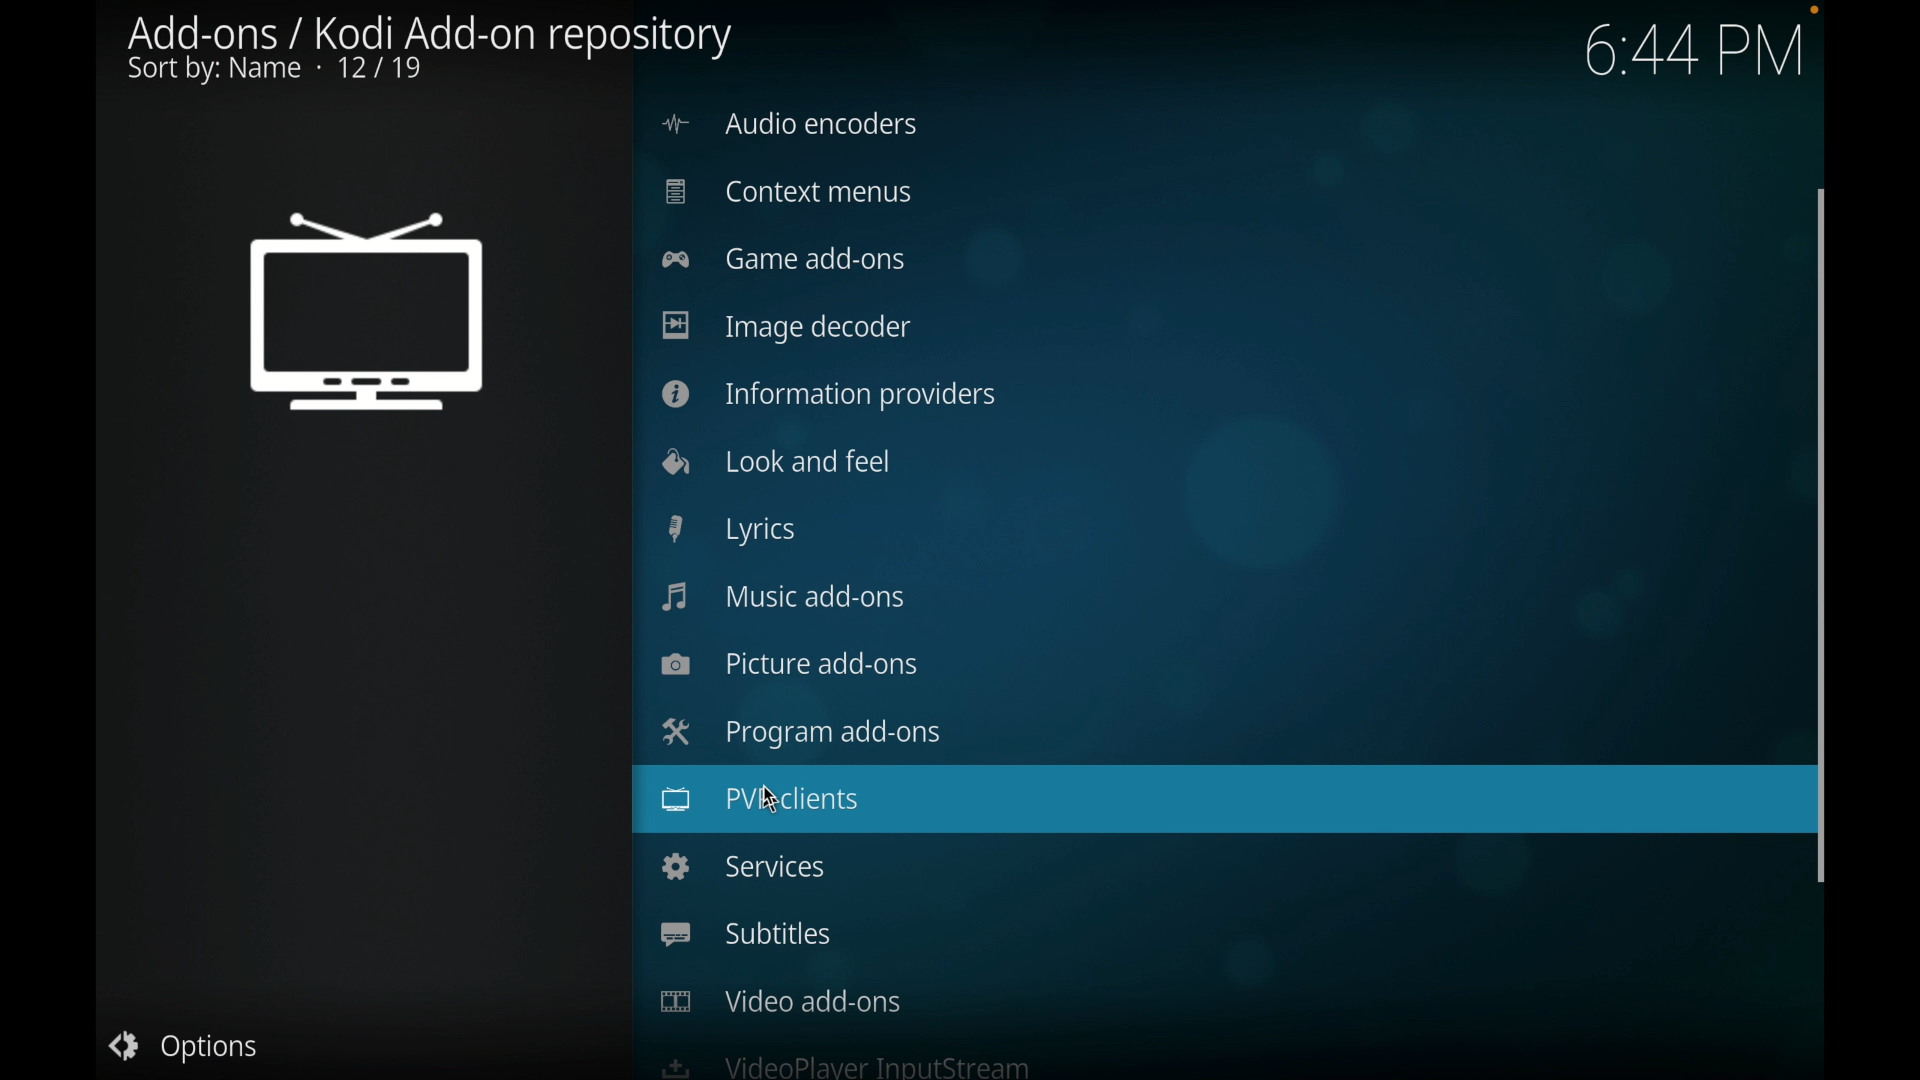 The height and width of the screenshot is (1080, 1920). Describe the element at coordinates (845, 1066) in the screenshot. I see `obscure text` at that location.